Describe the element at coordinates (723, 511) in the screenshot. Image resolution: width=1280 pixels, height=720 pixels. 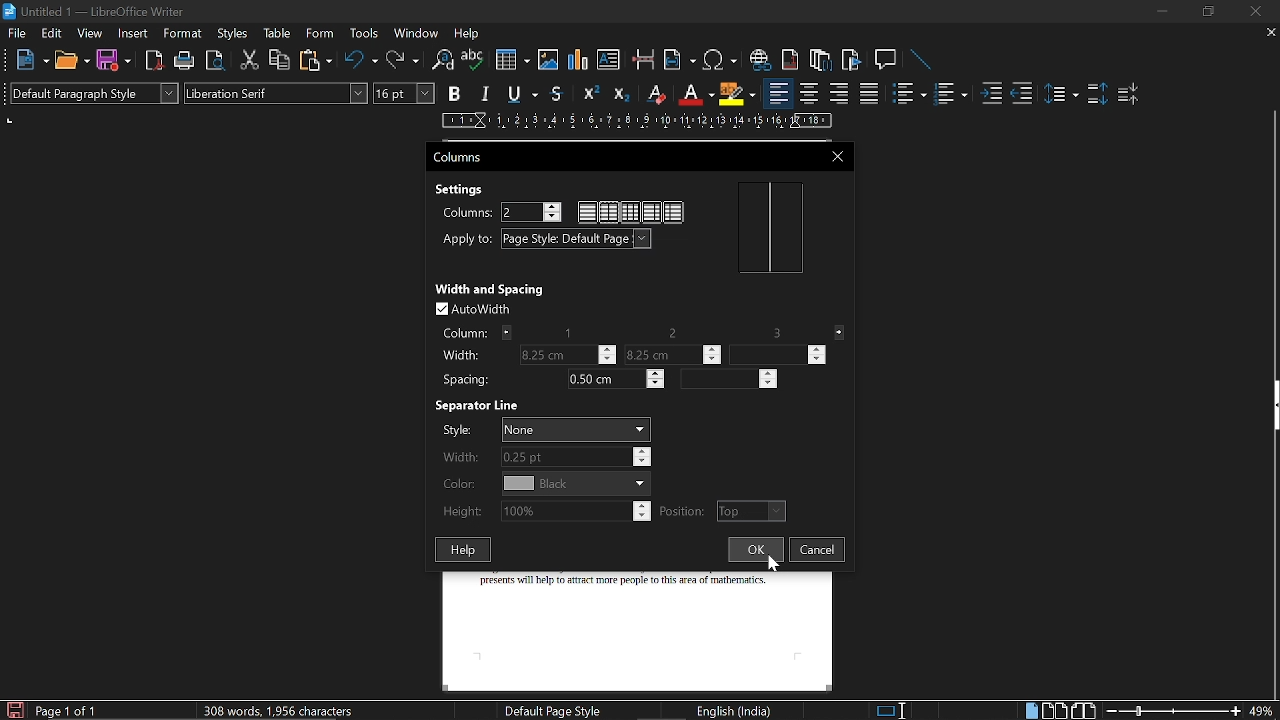
I see `Position` at that location.